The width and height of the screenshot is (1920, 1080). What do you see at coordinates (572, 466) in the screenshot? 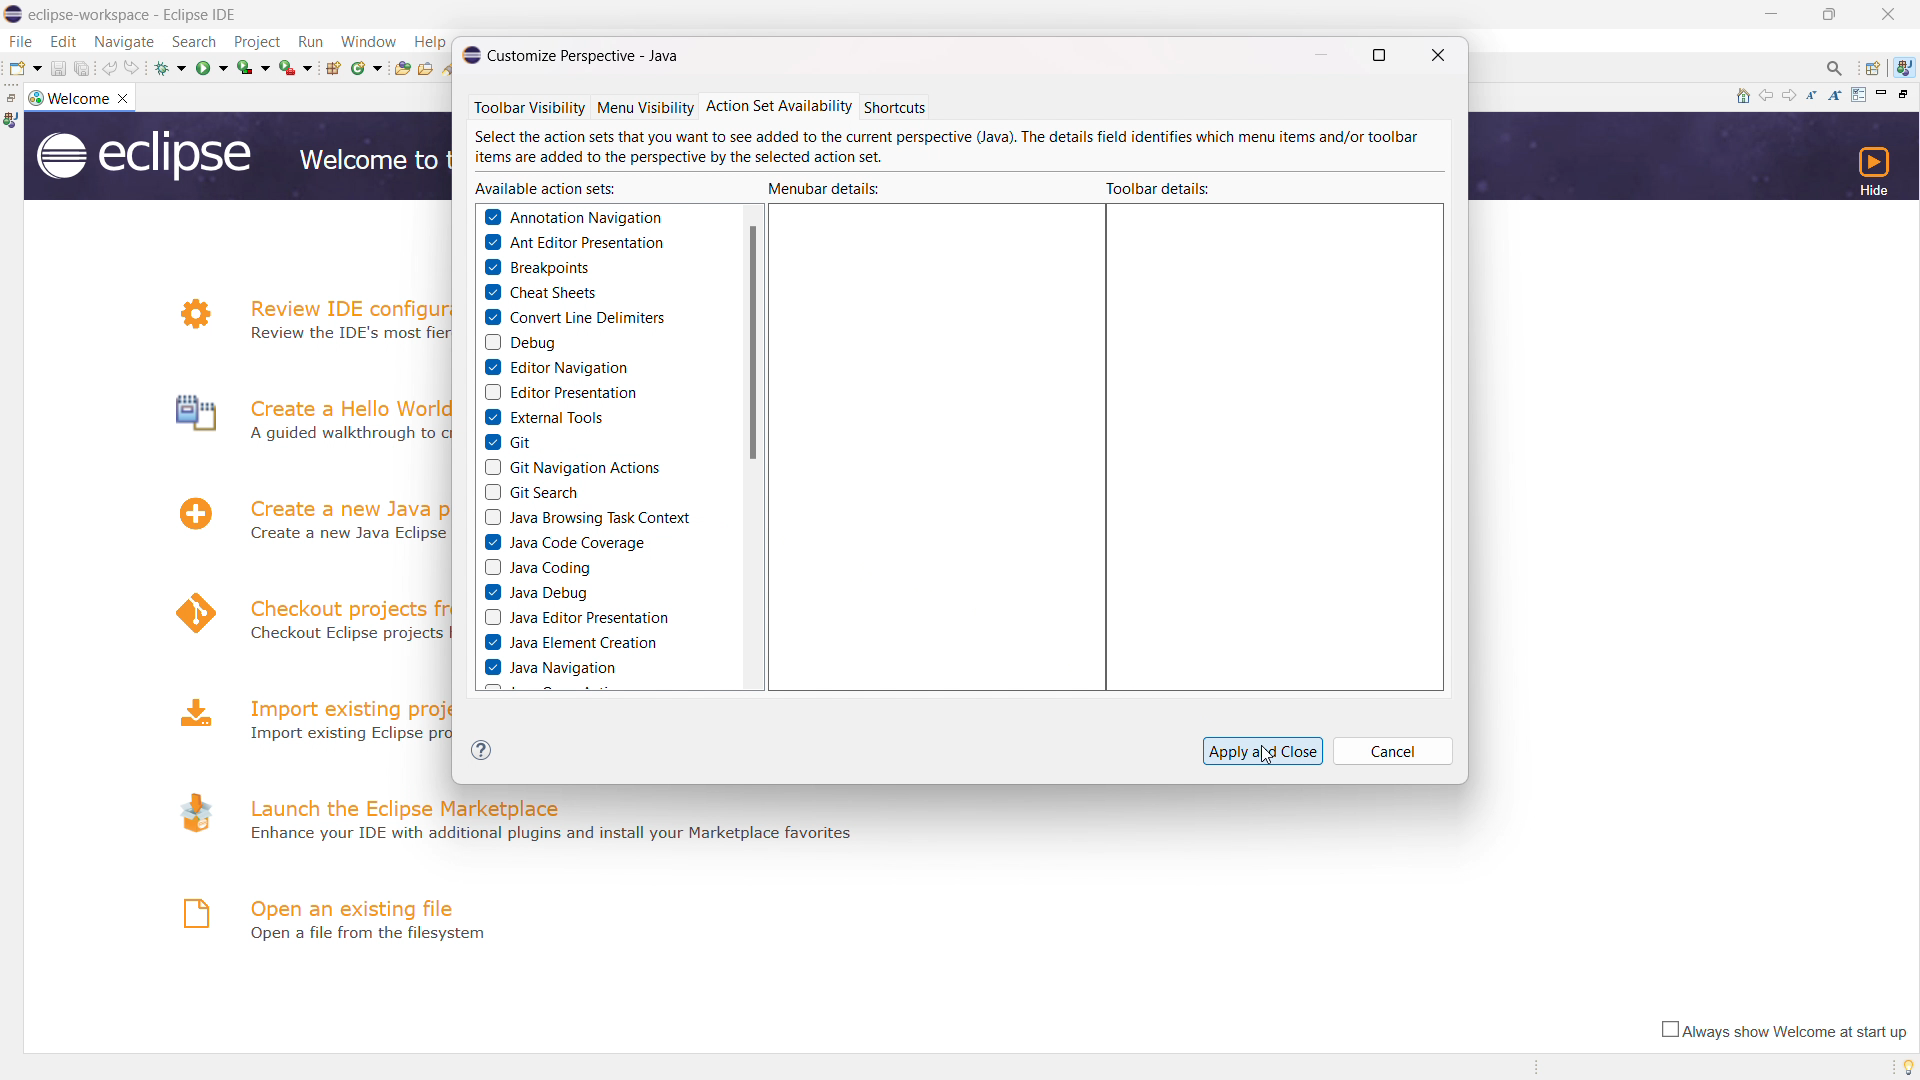
I see `git navigation actions` at bounding box center [572, 466].